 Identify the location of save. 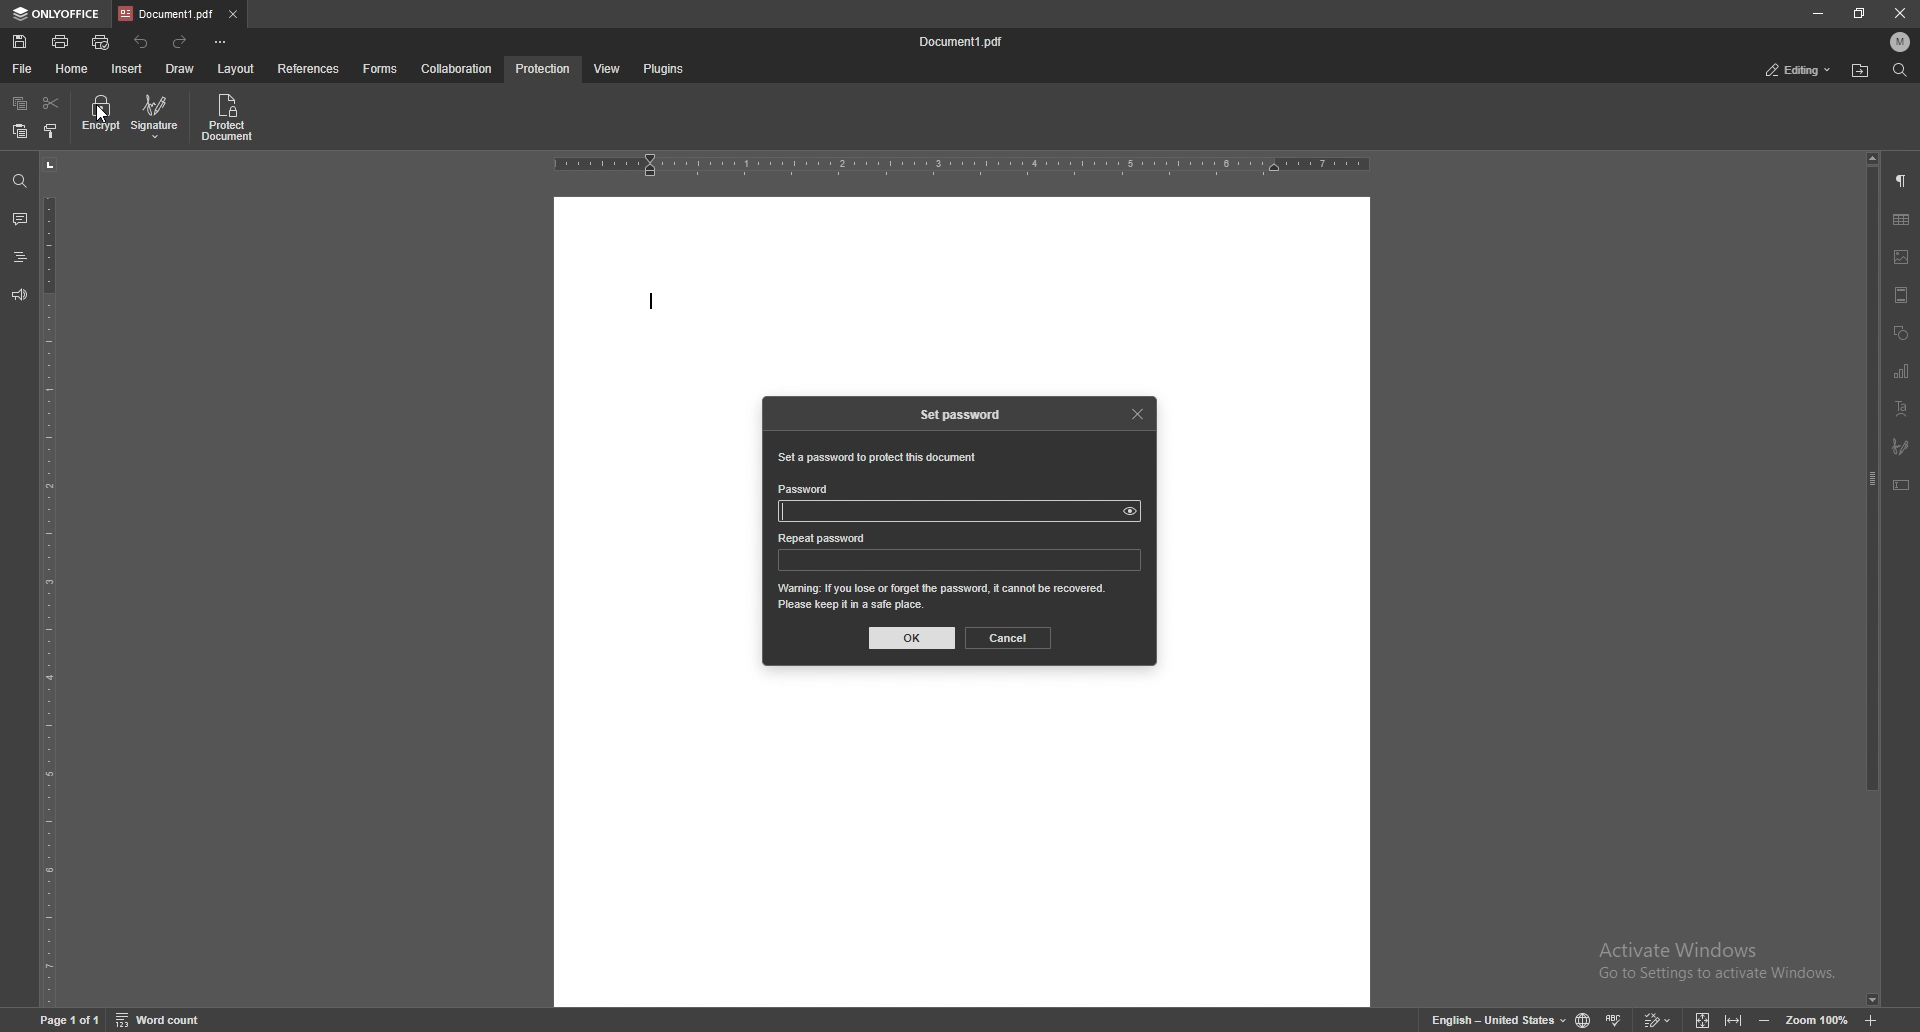
(20, 42).